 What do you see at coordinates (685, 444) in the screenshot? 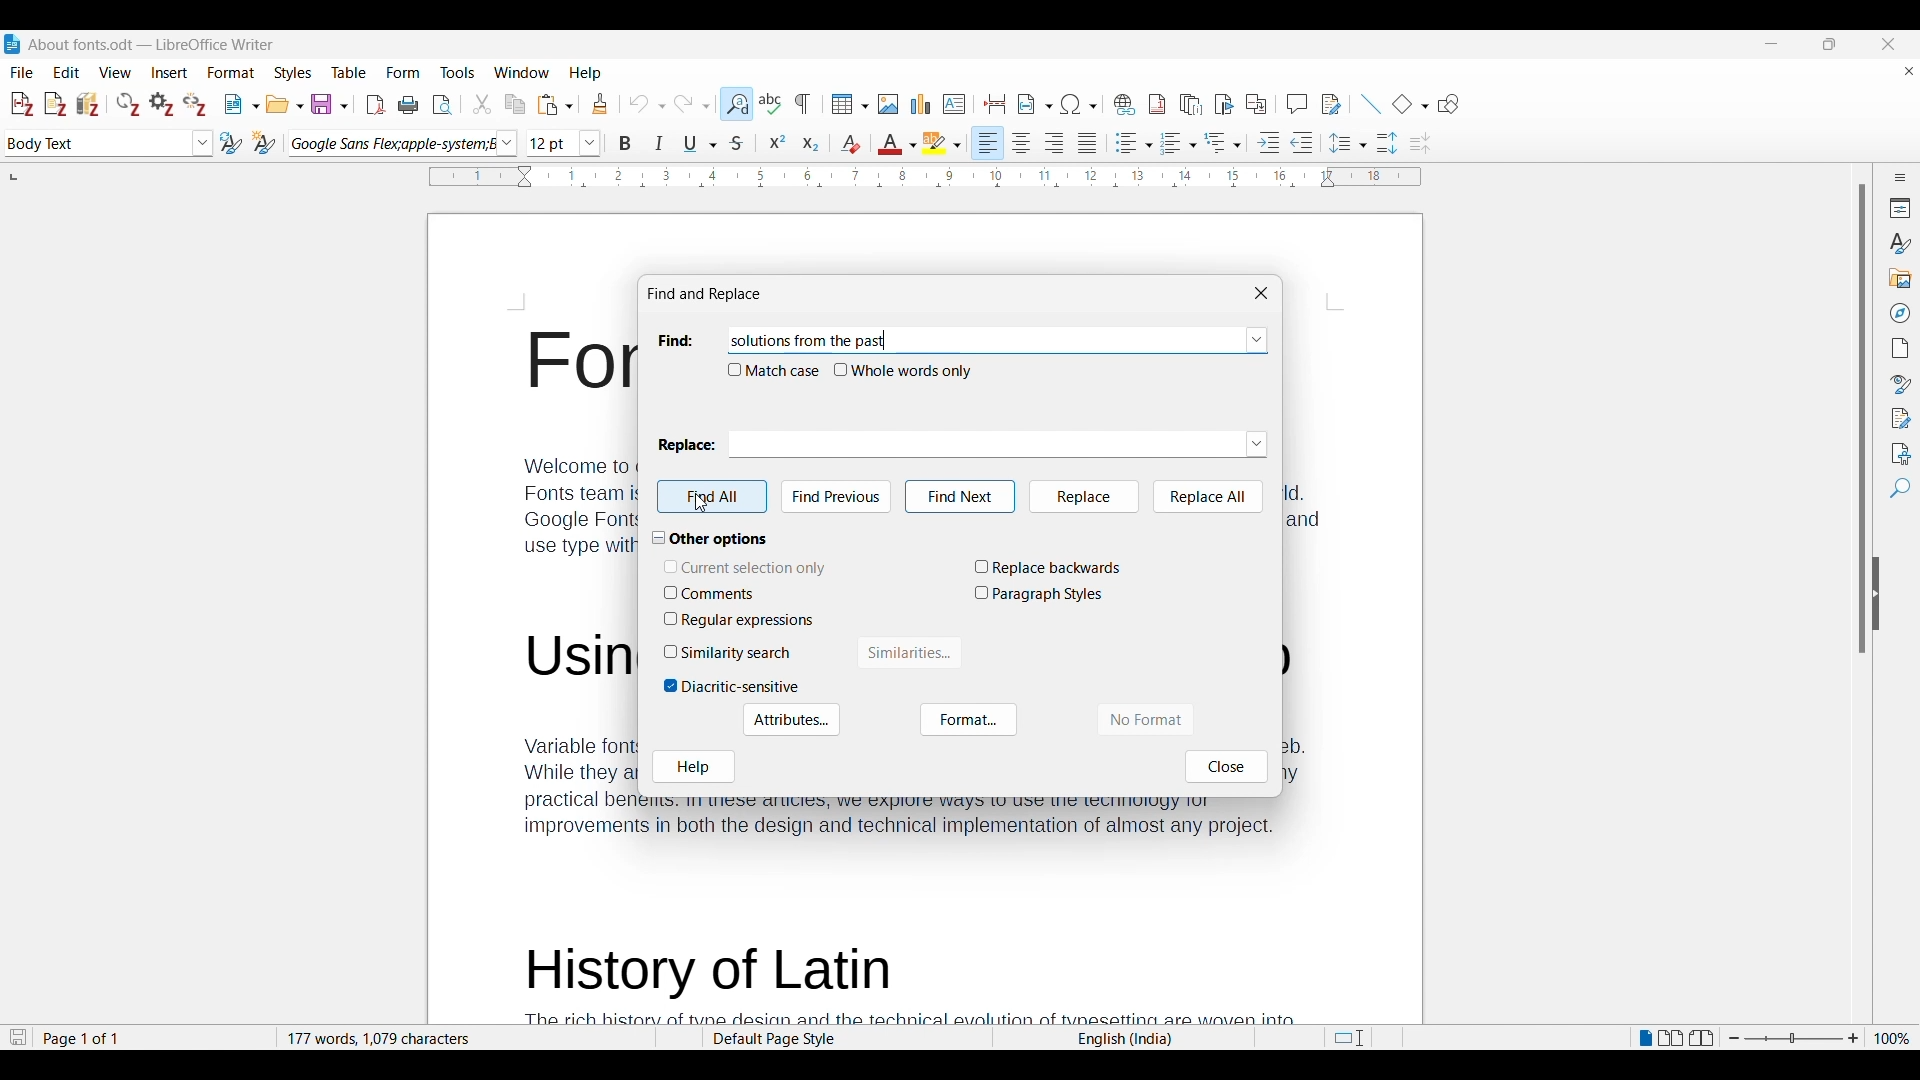
I see `Replace:` at bounding box center [685, 444].